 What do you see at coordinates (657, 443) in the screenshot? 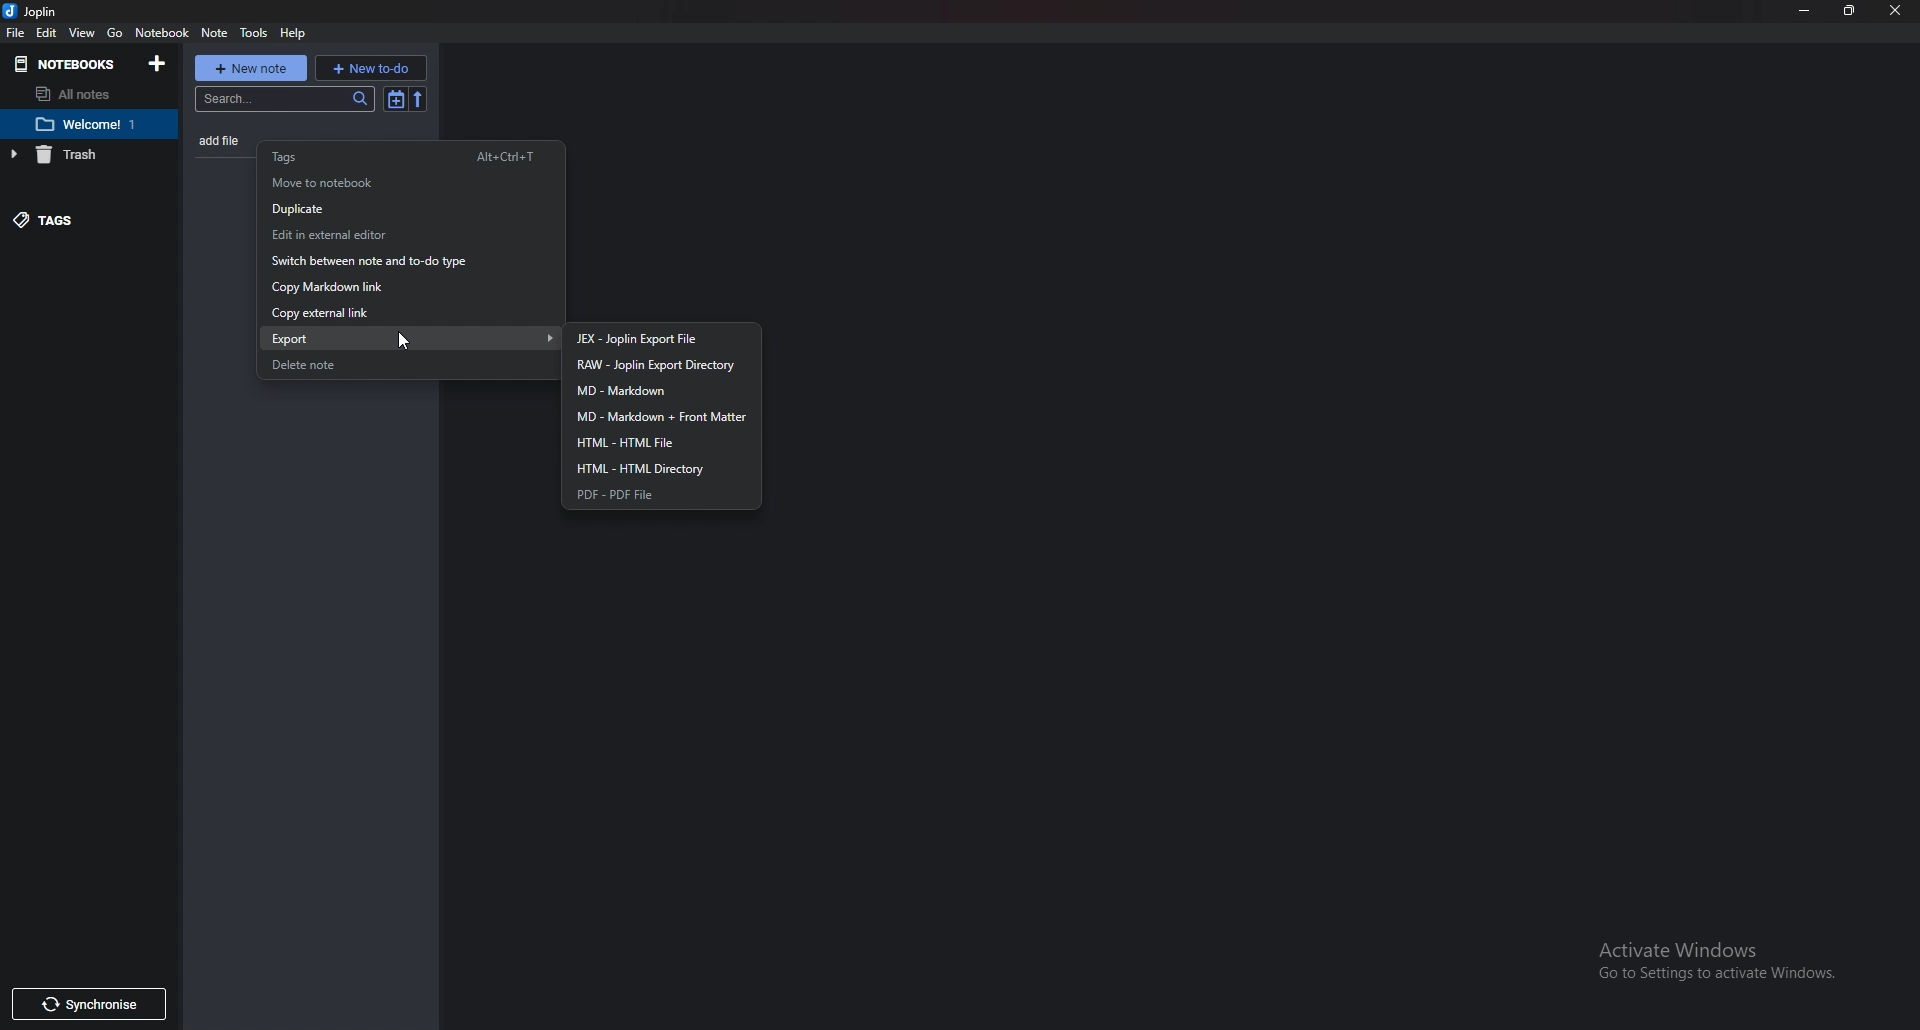
I see `H T M L file` at bounding box center [657, 443].